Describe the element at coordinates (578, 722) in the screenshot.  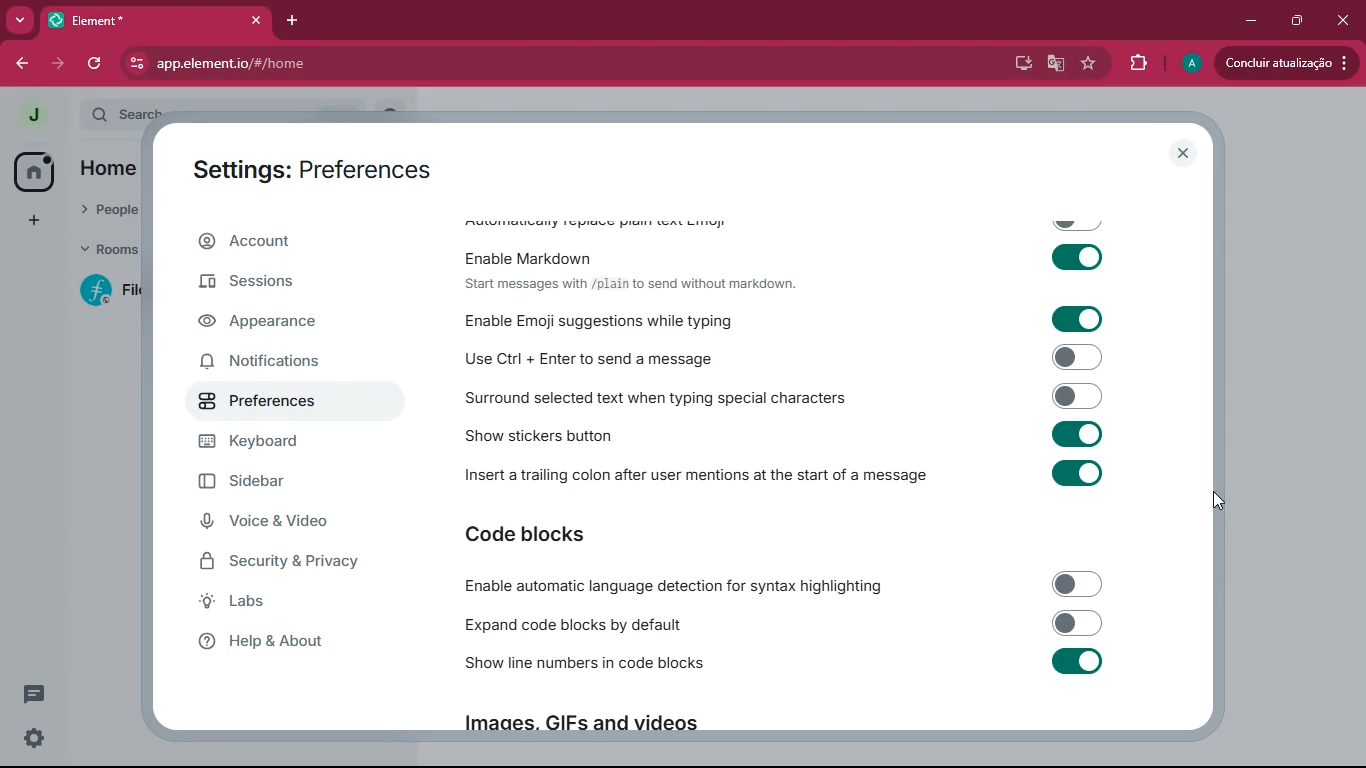
I see `Imaaes. GIFs and videos` at that location.